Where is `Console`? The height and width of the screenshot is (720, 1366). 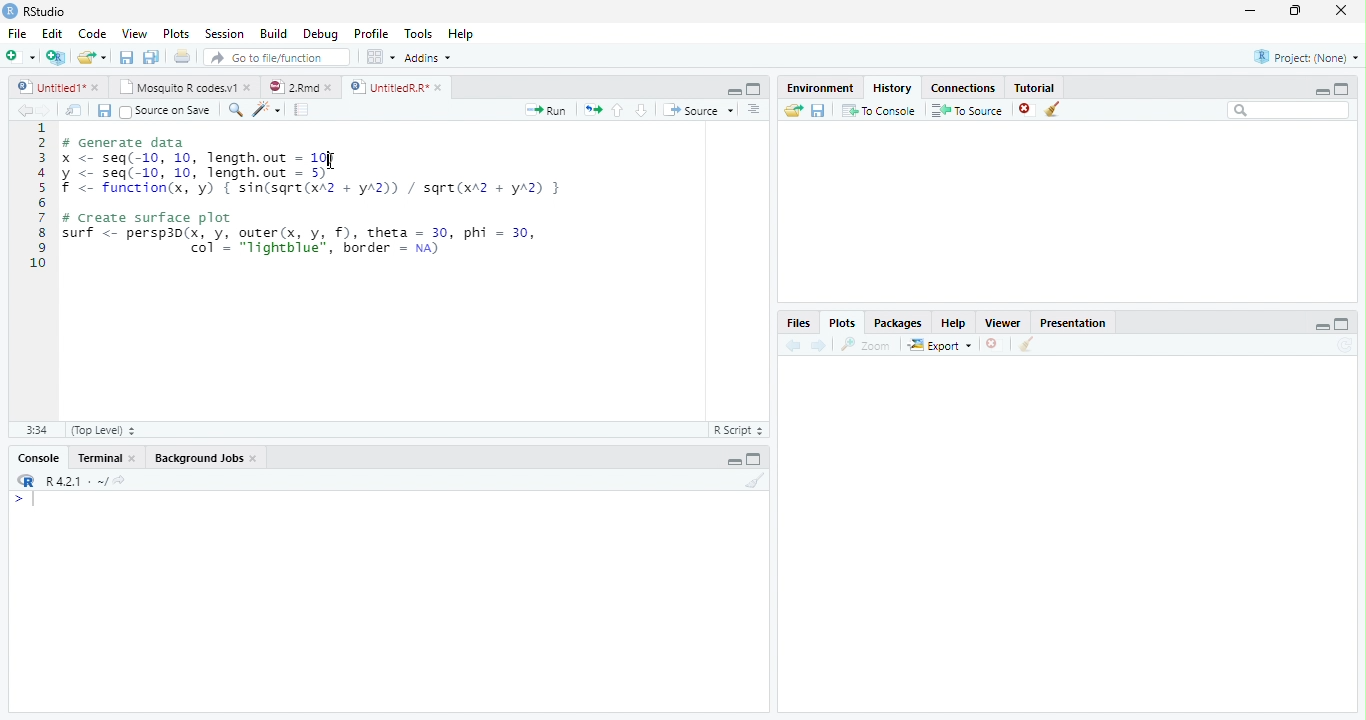
Console is located at coordinates (39, 458).